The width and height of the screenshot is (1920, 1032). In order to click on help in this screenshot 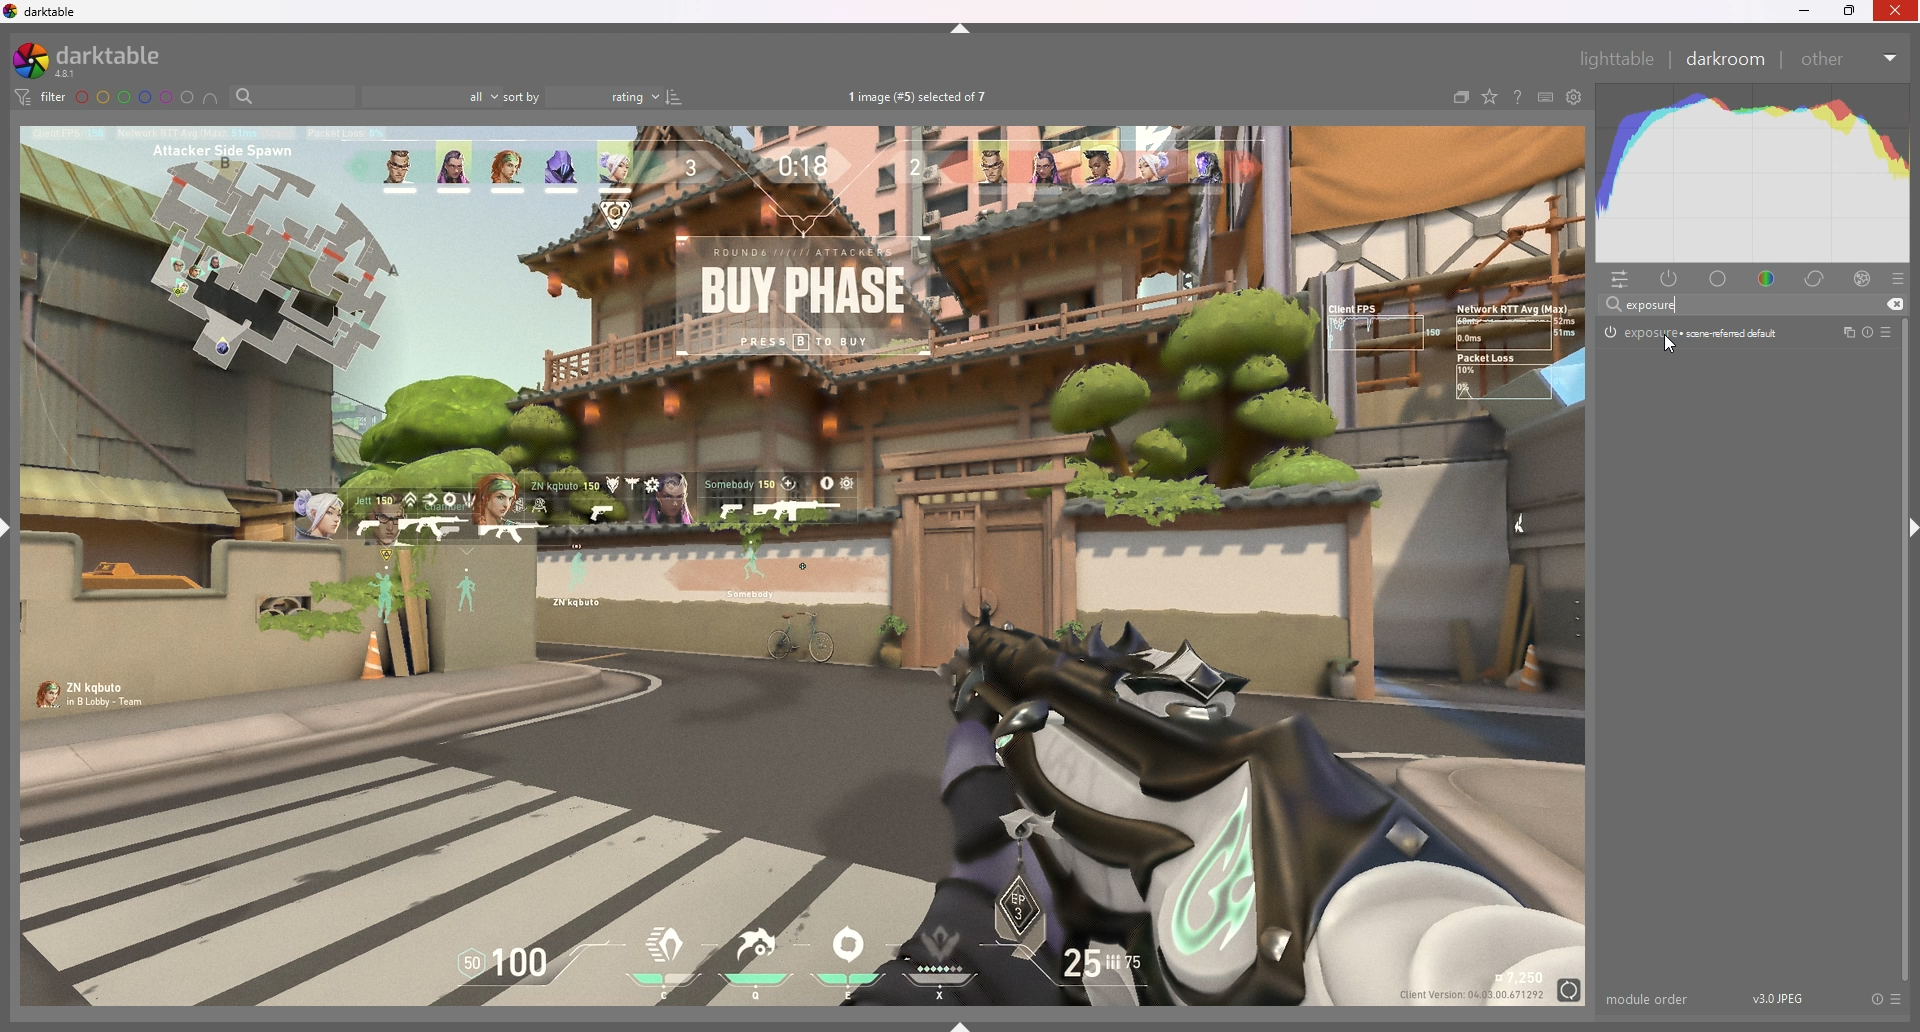, I will do `click(1515, 97)`.